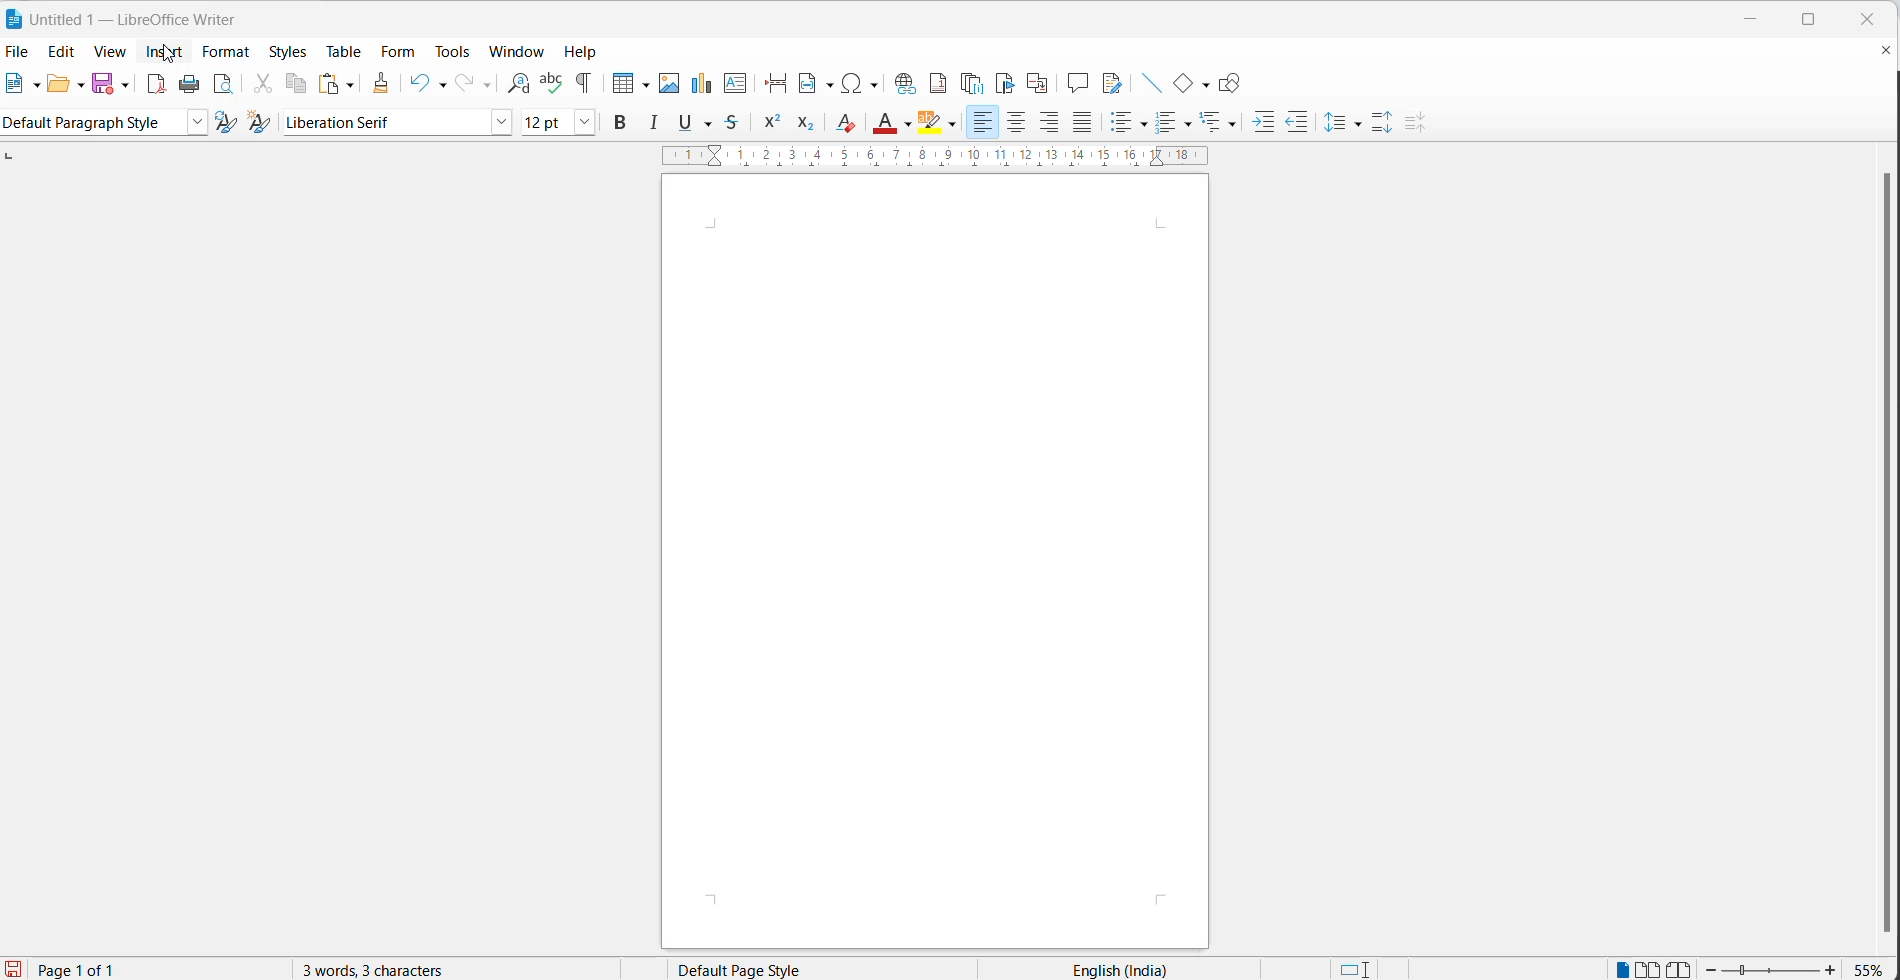  Describe the element at coordinates (1335, 118) in the screenshot. I see `line spacing` at that location.